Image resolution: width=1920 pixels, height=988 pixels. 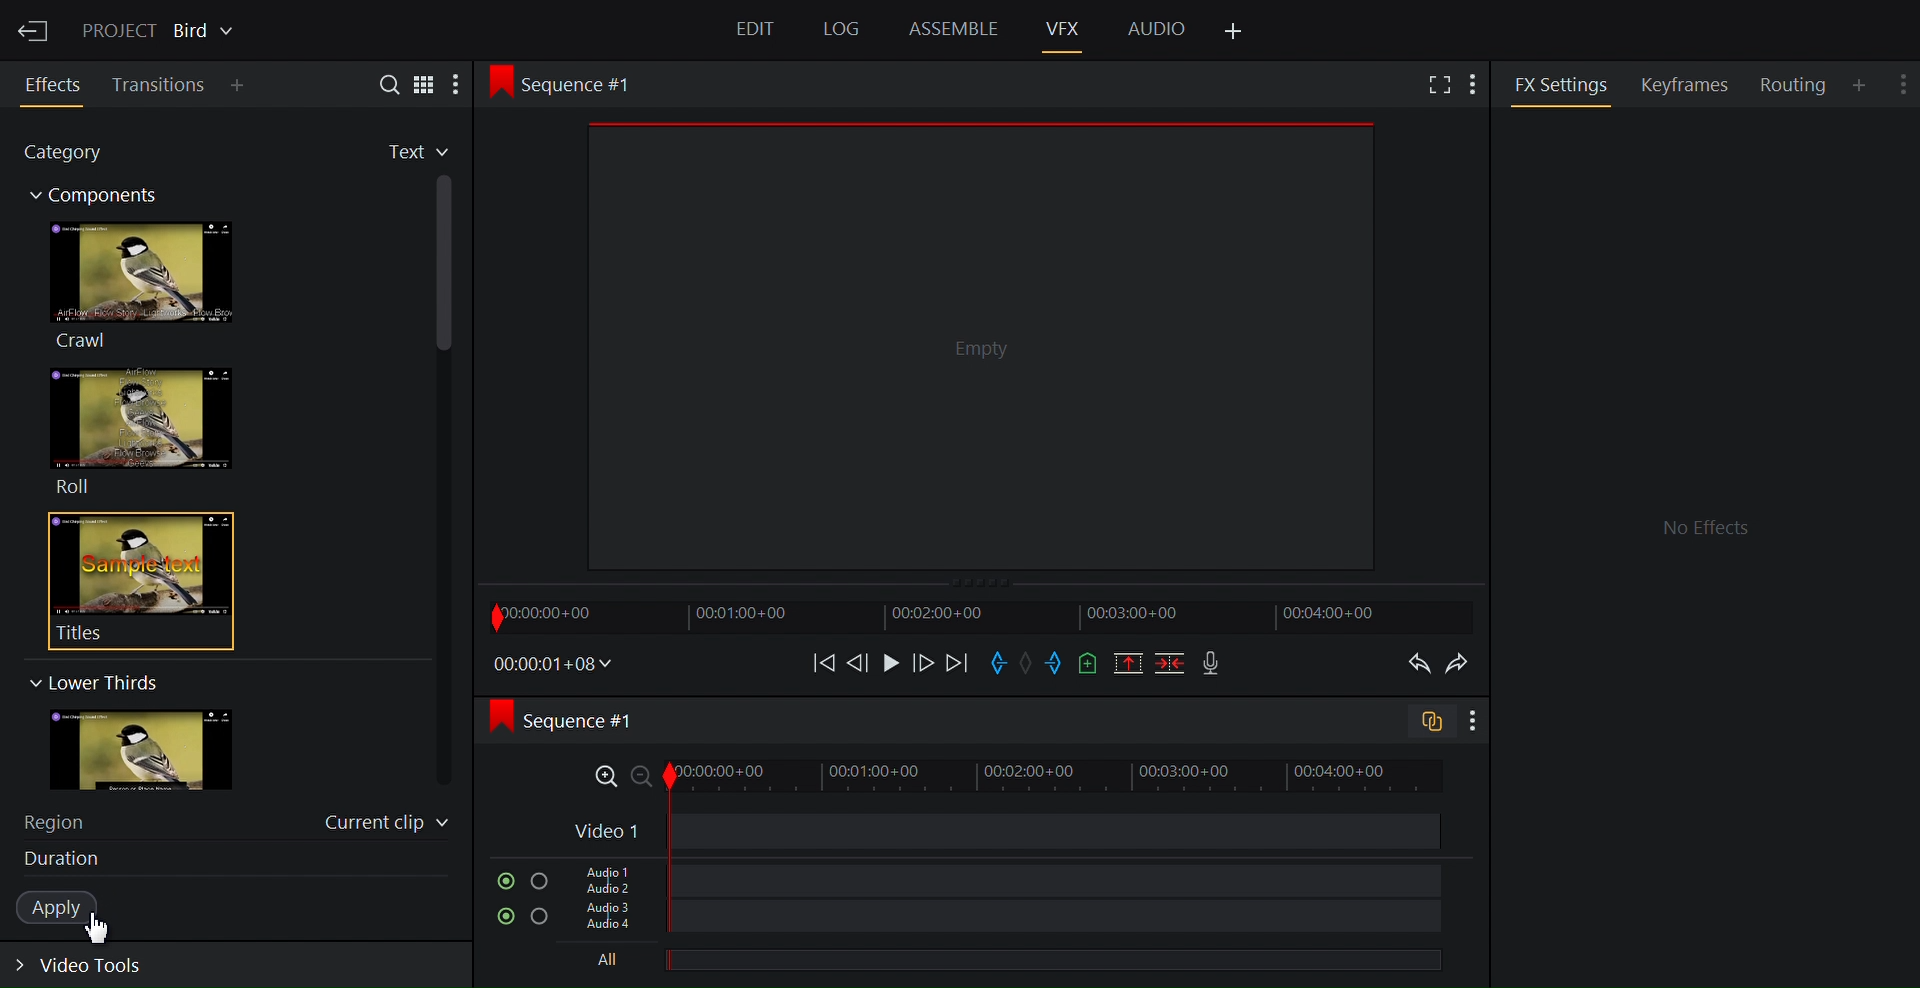 I want to click on Keyframes, so click(x=1693, y=84).